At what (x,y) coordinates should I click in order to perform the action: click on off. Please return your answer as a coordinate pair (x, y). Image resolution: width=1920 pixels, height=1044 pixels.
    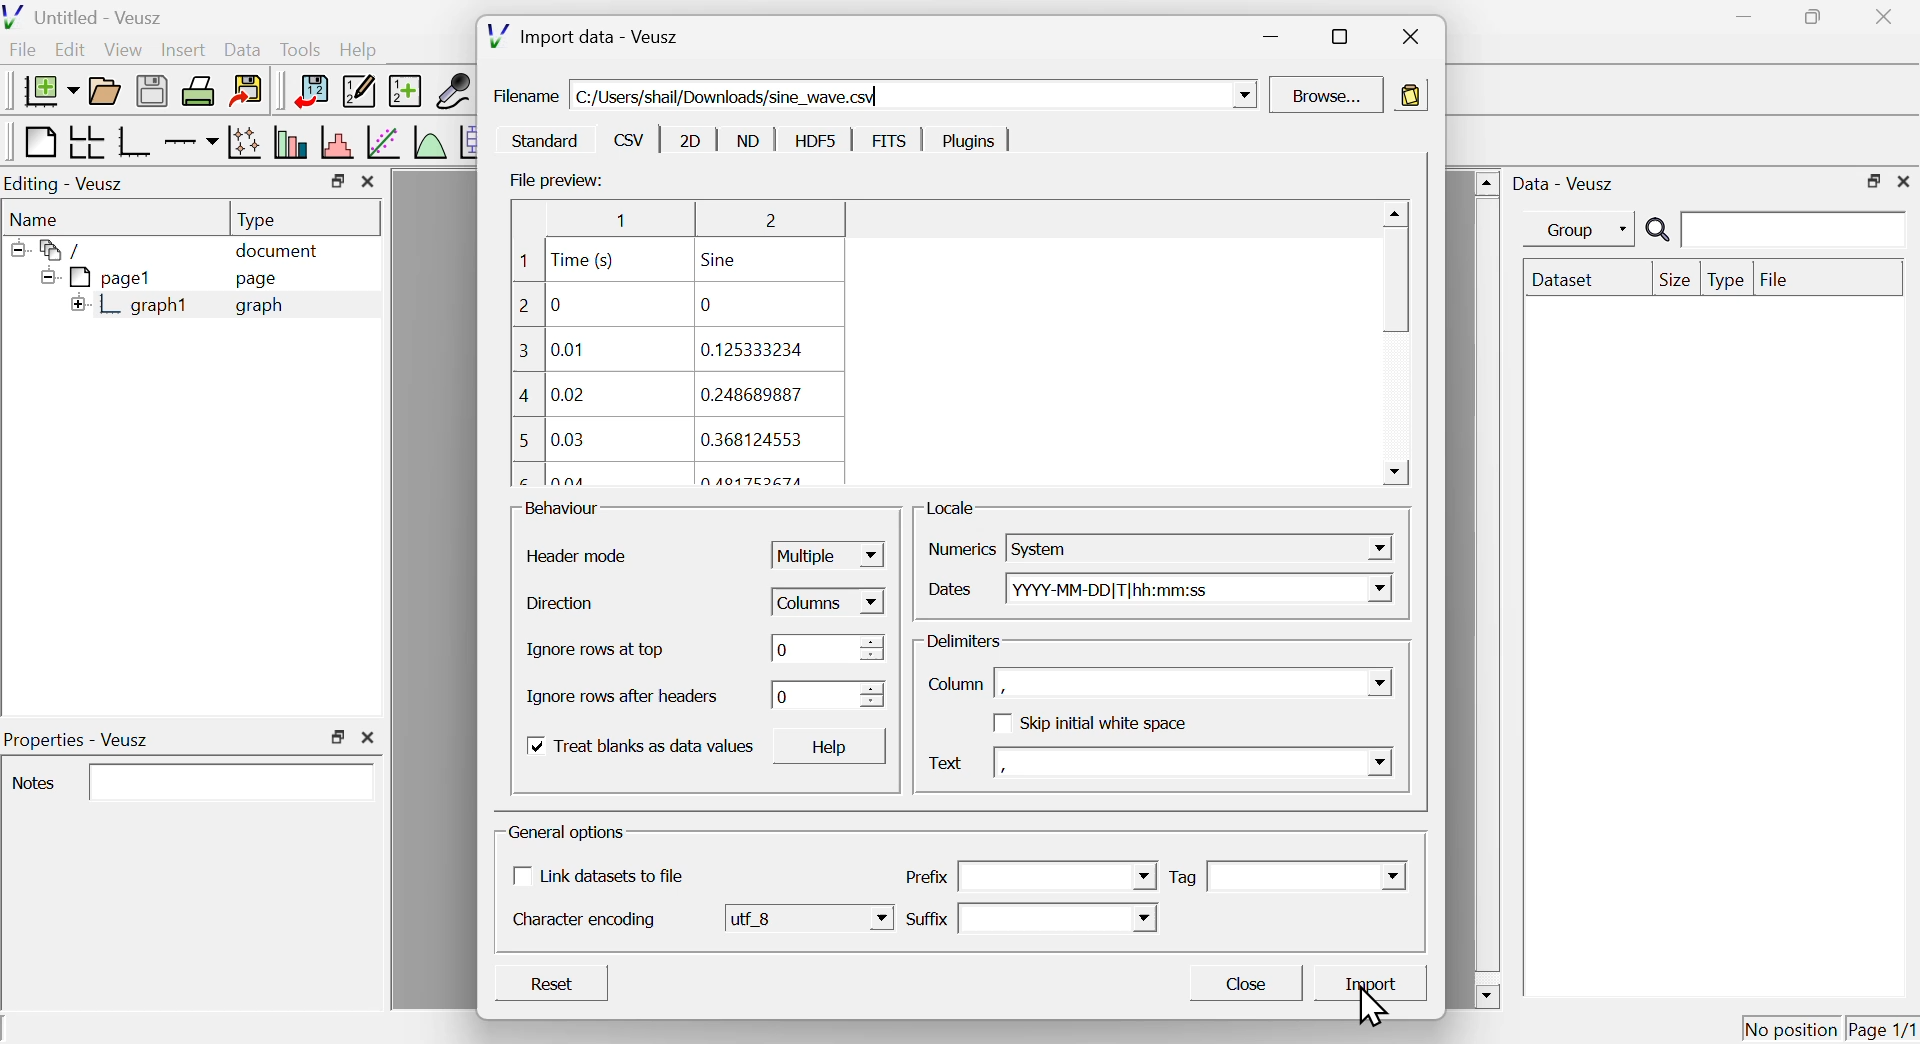
    Looking at the image, I should click on (1000, 724).